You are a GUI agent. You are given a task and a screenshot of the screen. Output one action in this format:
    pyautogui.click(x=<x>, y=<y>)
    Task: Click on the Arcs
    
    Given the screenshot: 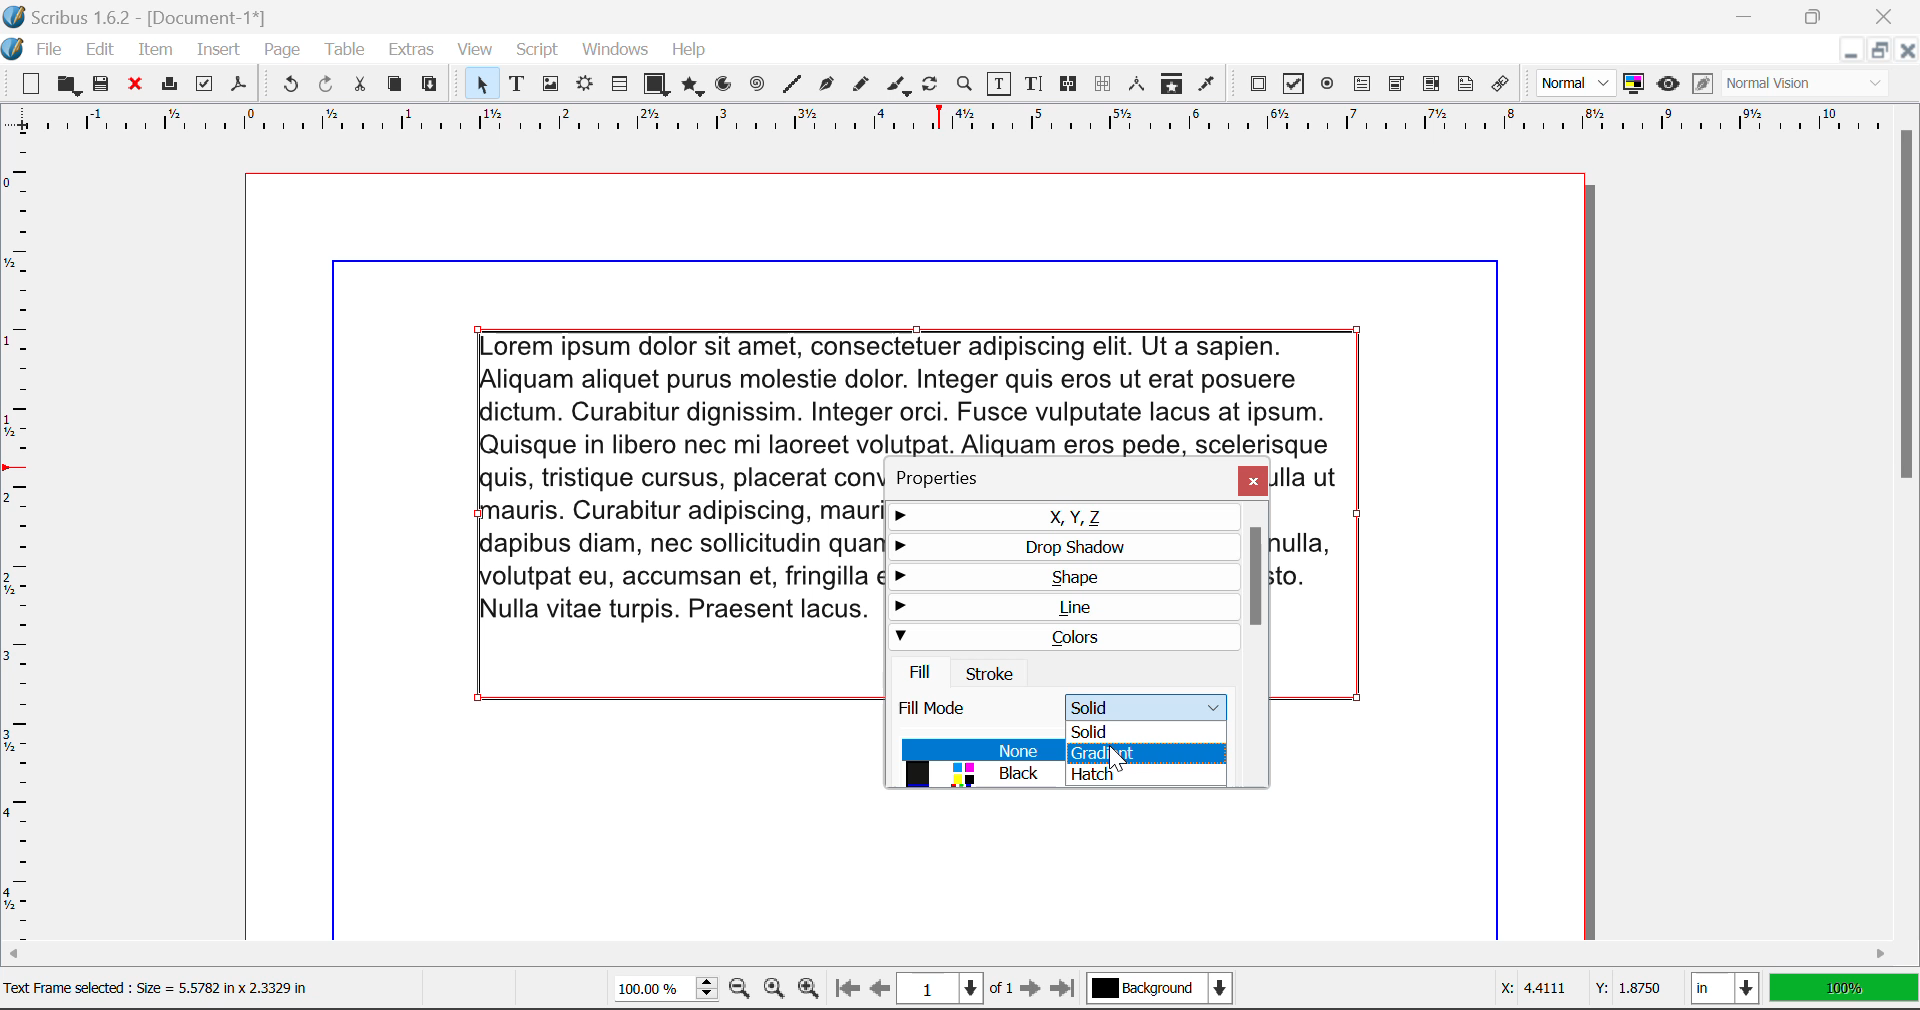 What is the action you would take?
    pyautogui.click(x=726, y=89)
    